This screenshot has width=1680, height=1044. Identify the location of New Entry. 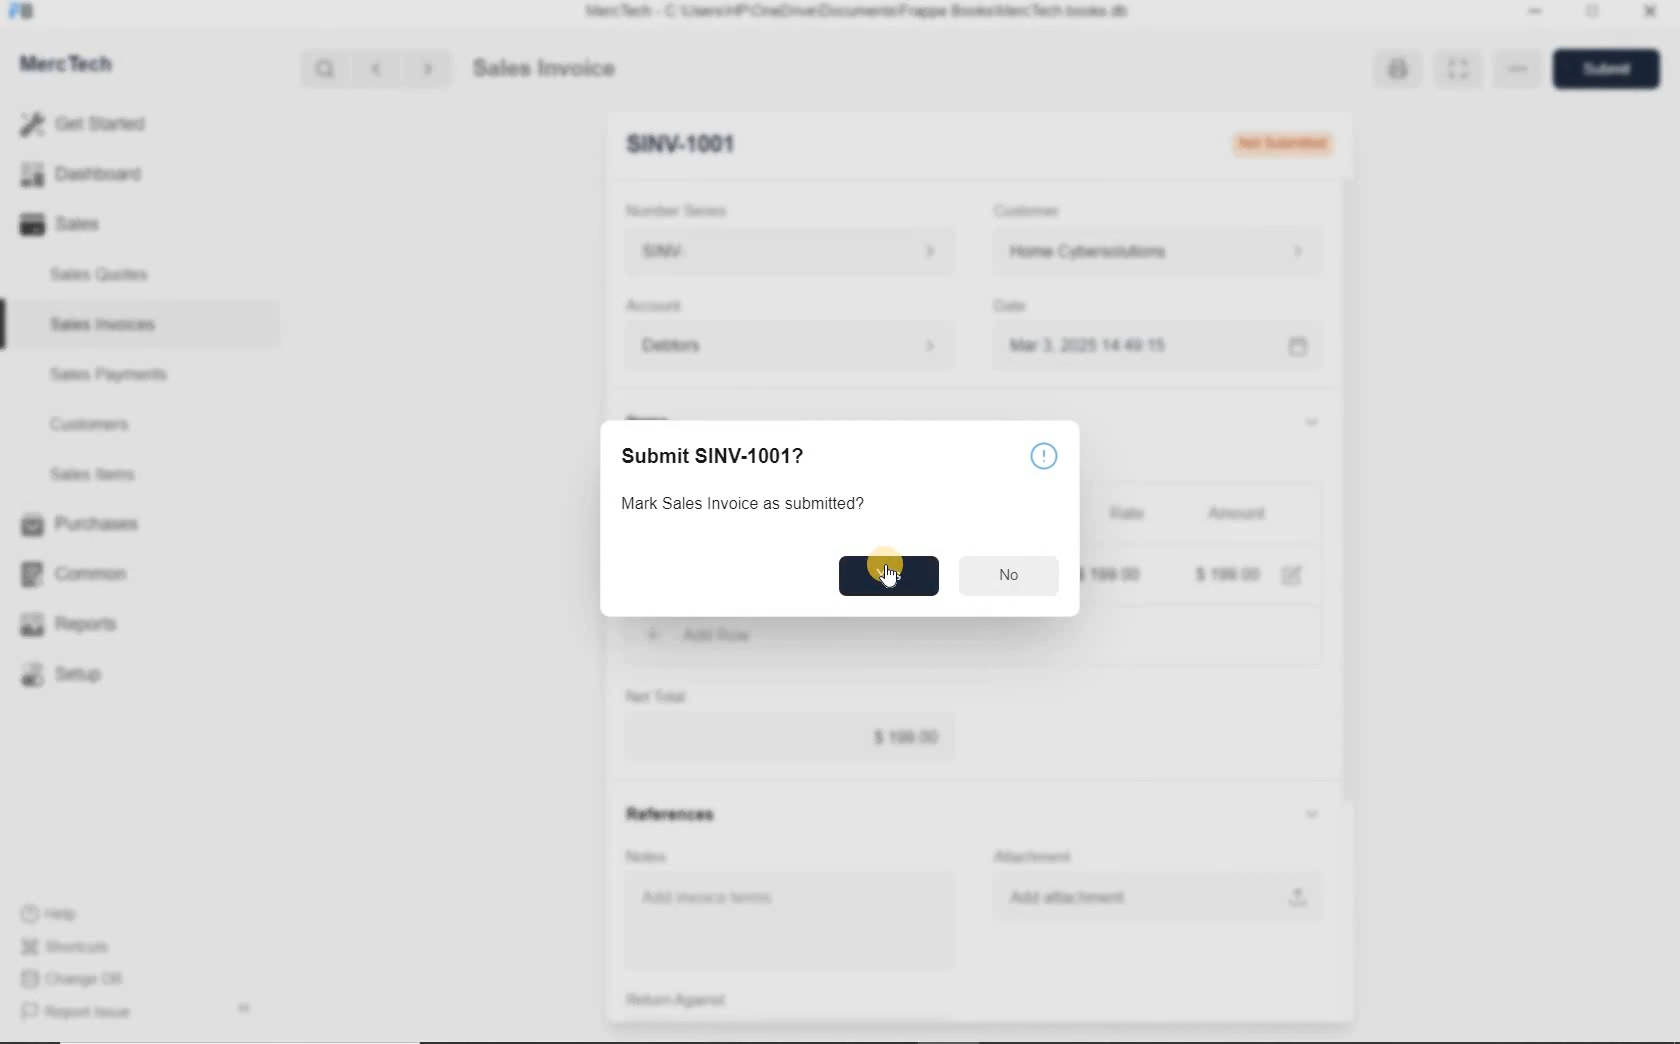
(680, 145).